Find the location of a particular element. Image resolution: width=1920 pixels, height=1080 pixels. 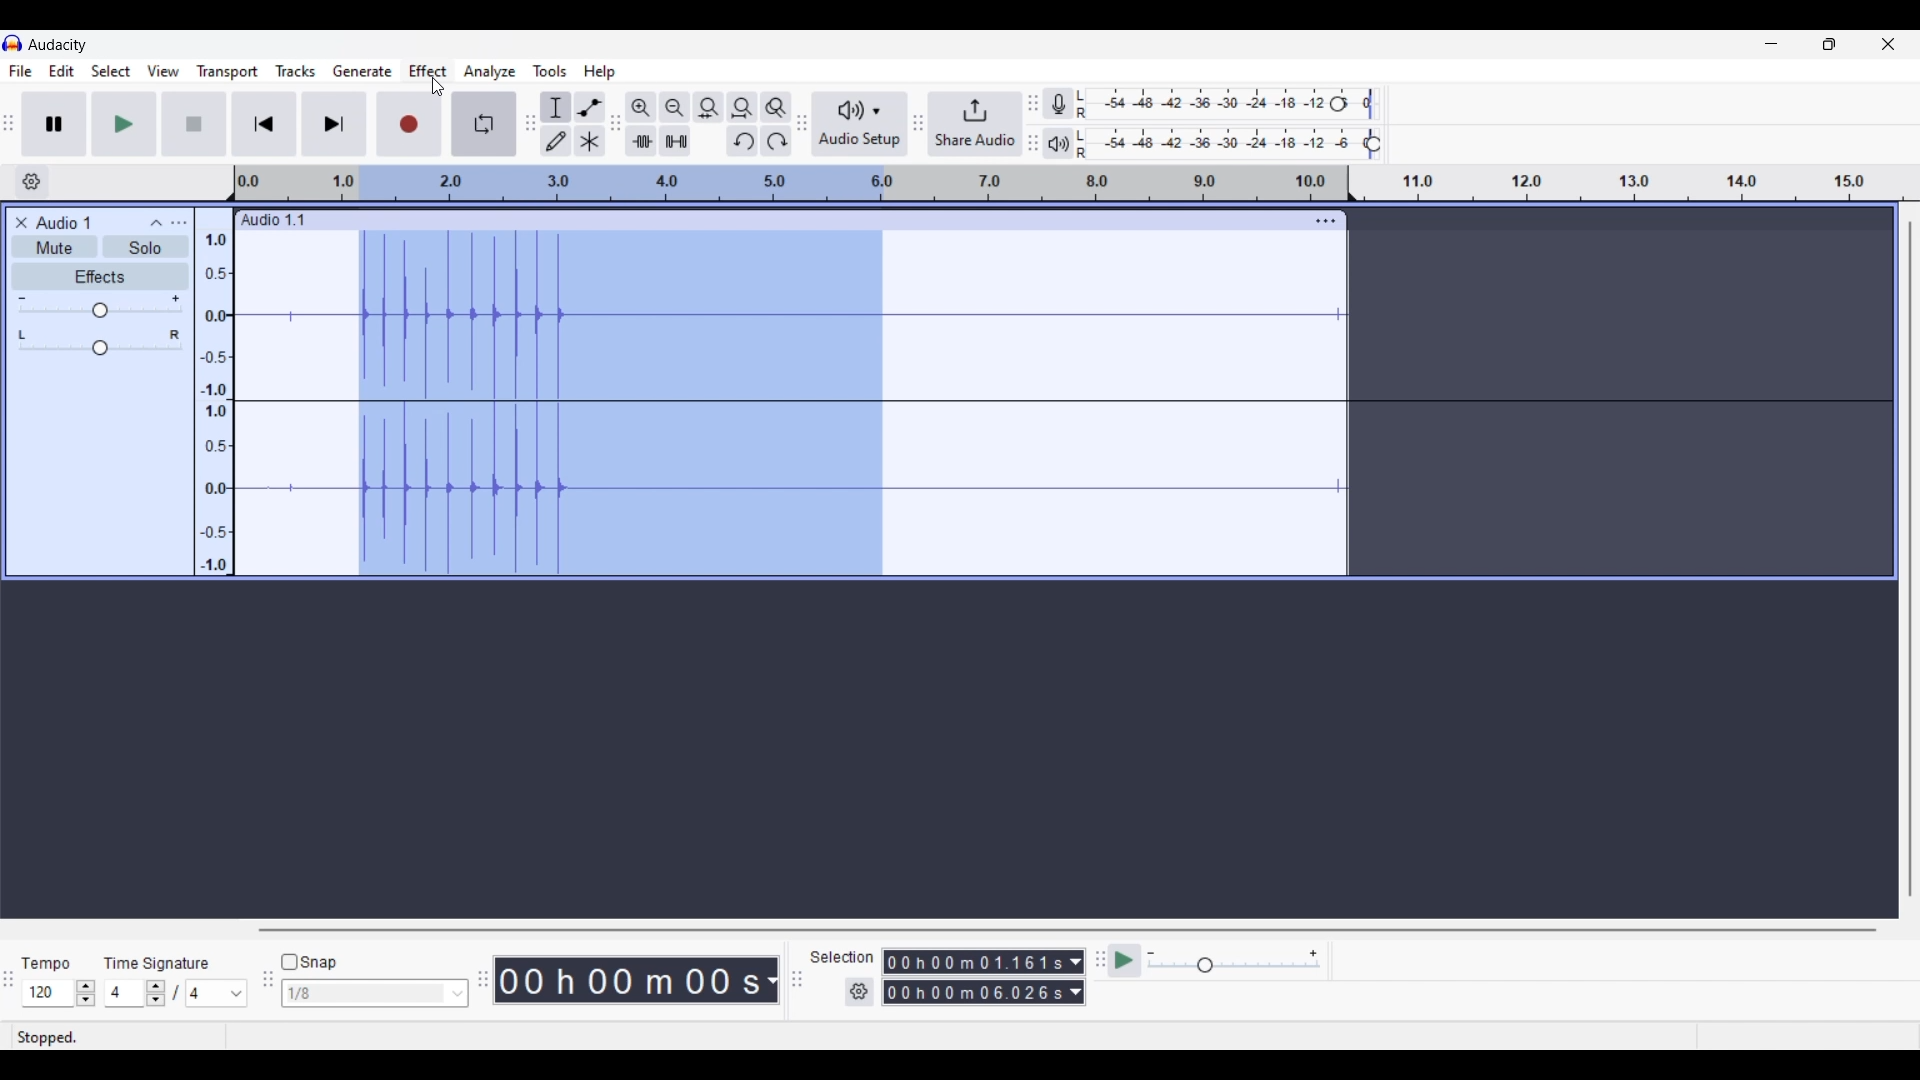

Enable looping is located at coordinates (485, 124).